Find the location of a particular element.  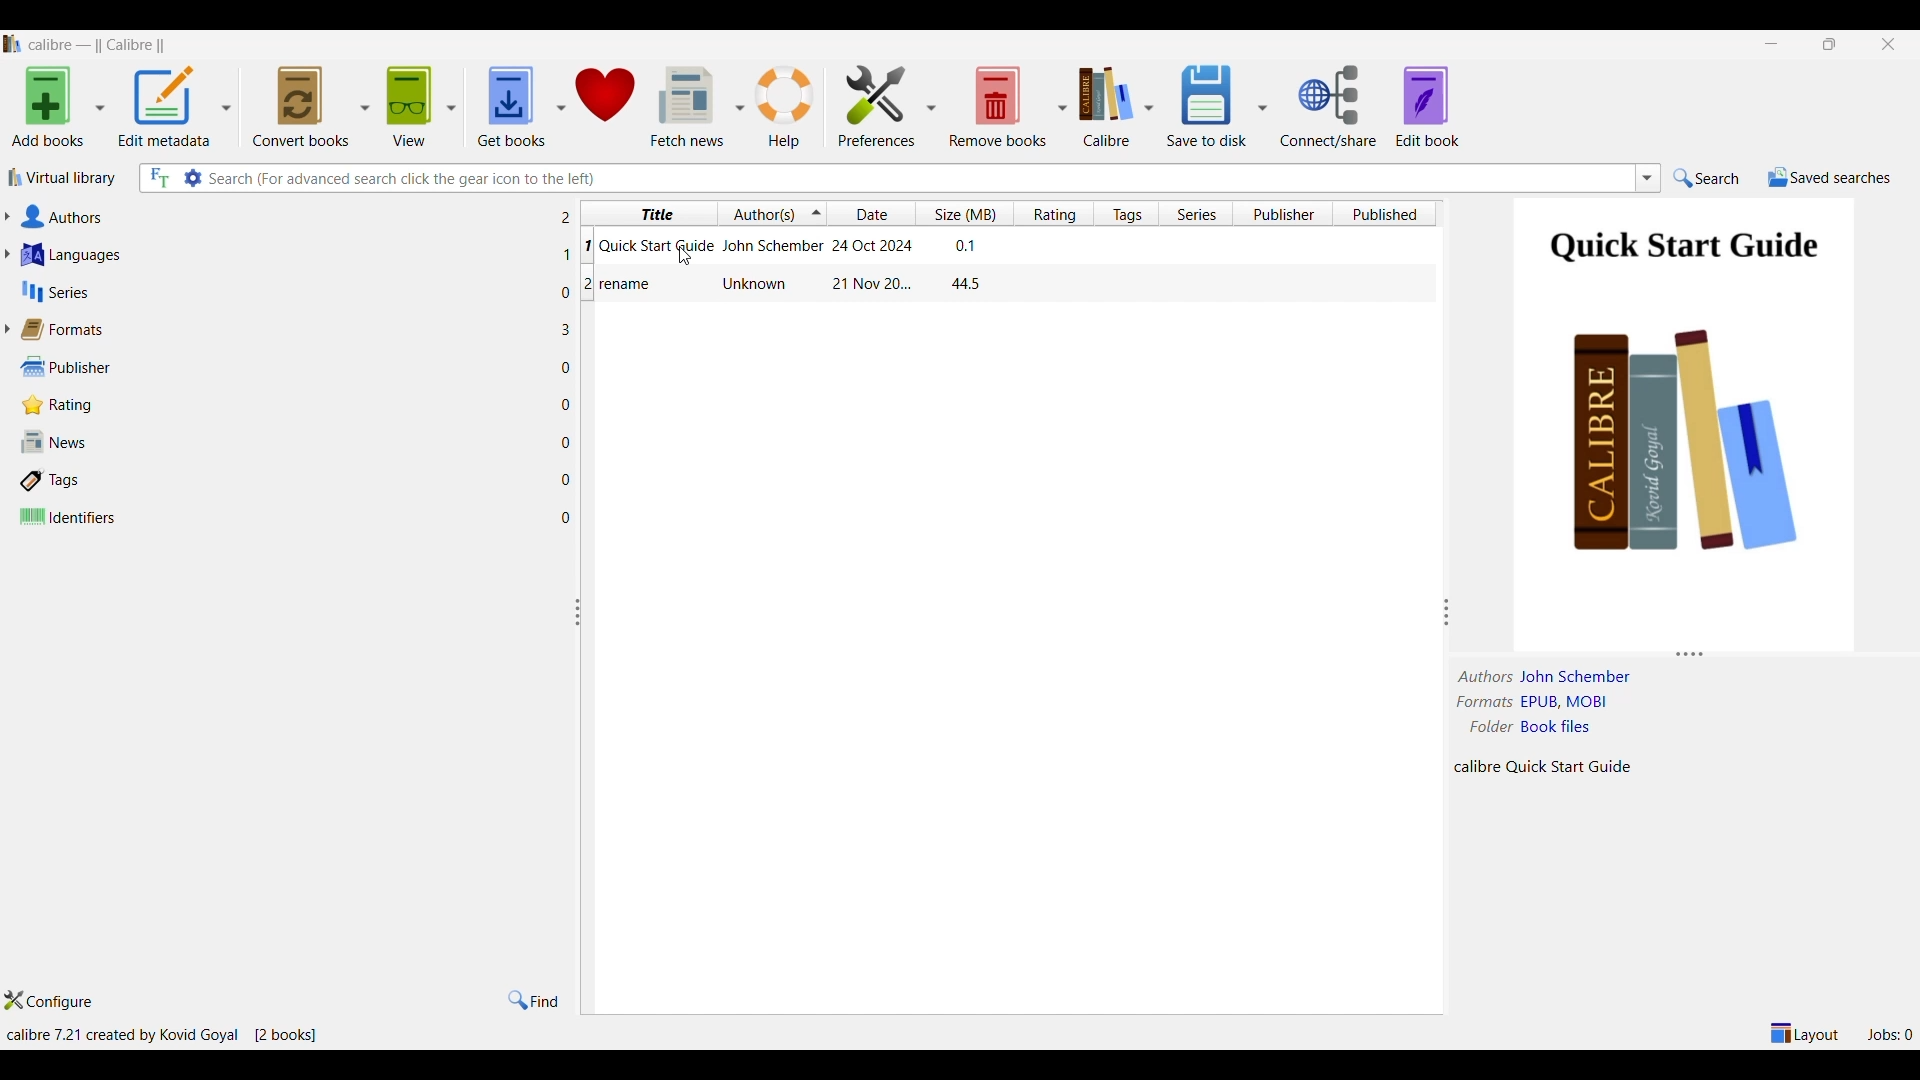

Publisher is located at coordinates (284, 368).